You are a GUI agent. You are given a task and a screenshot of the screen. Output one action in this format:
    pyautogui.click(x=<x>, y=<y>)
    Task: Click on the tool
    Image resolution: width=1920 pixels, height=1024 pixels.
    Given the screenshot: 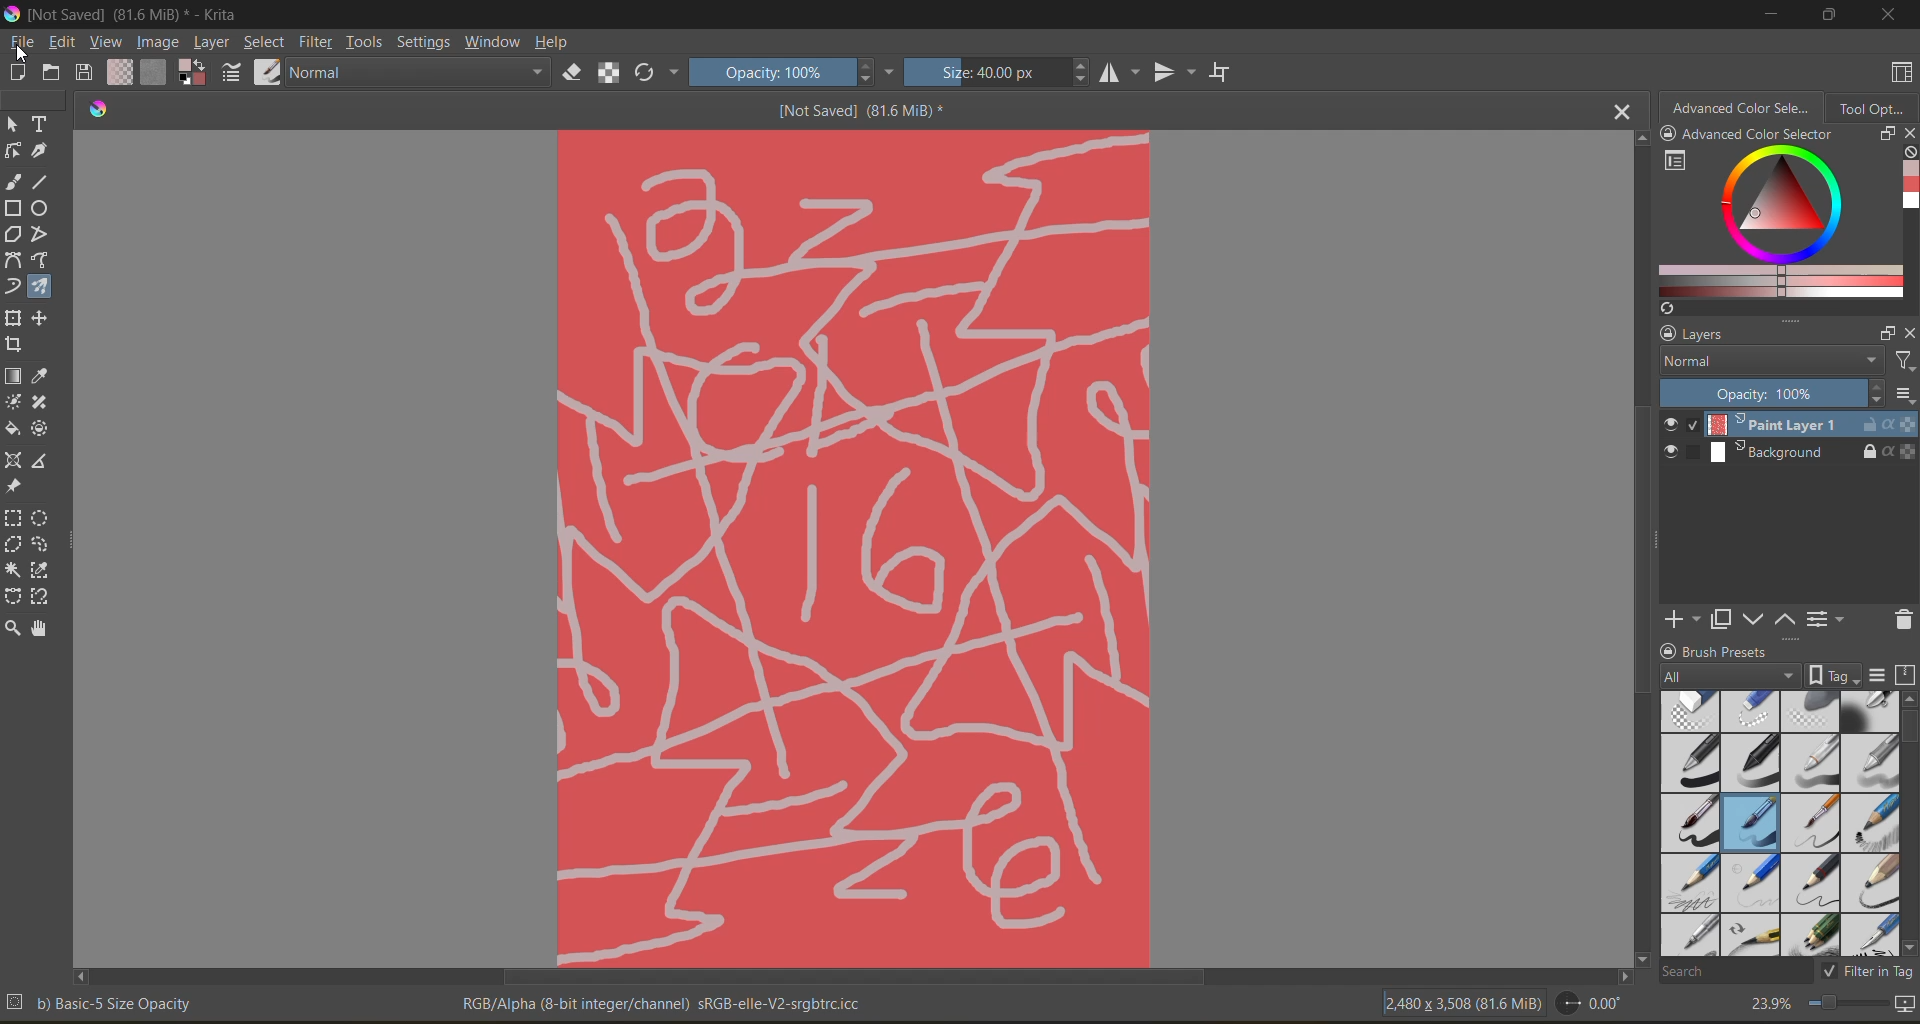 What is the action you would take?
    pyautogui.click(x=40, y=571)
    